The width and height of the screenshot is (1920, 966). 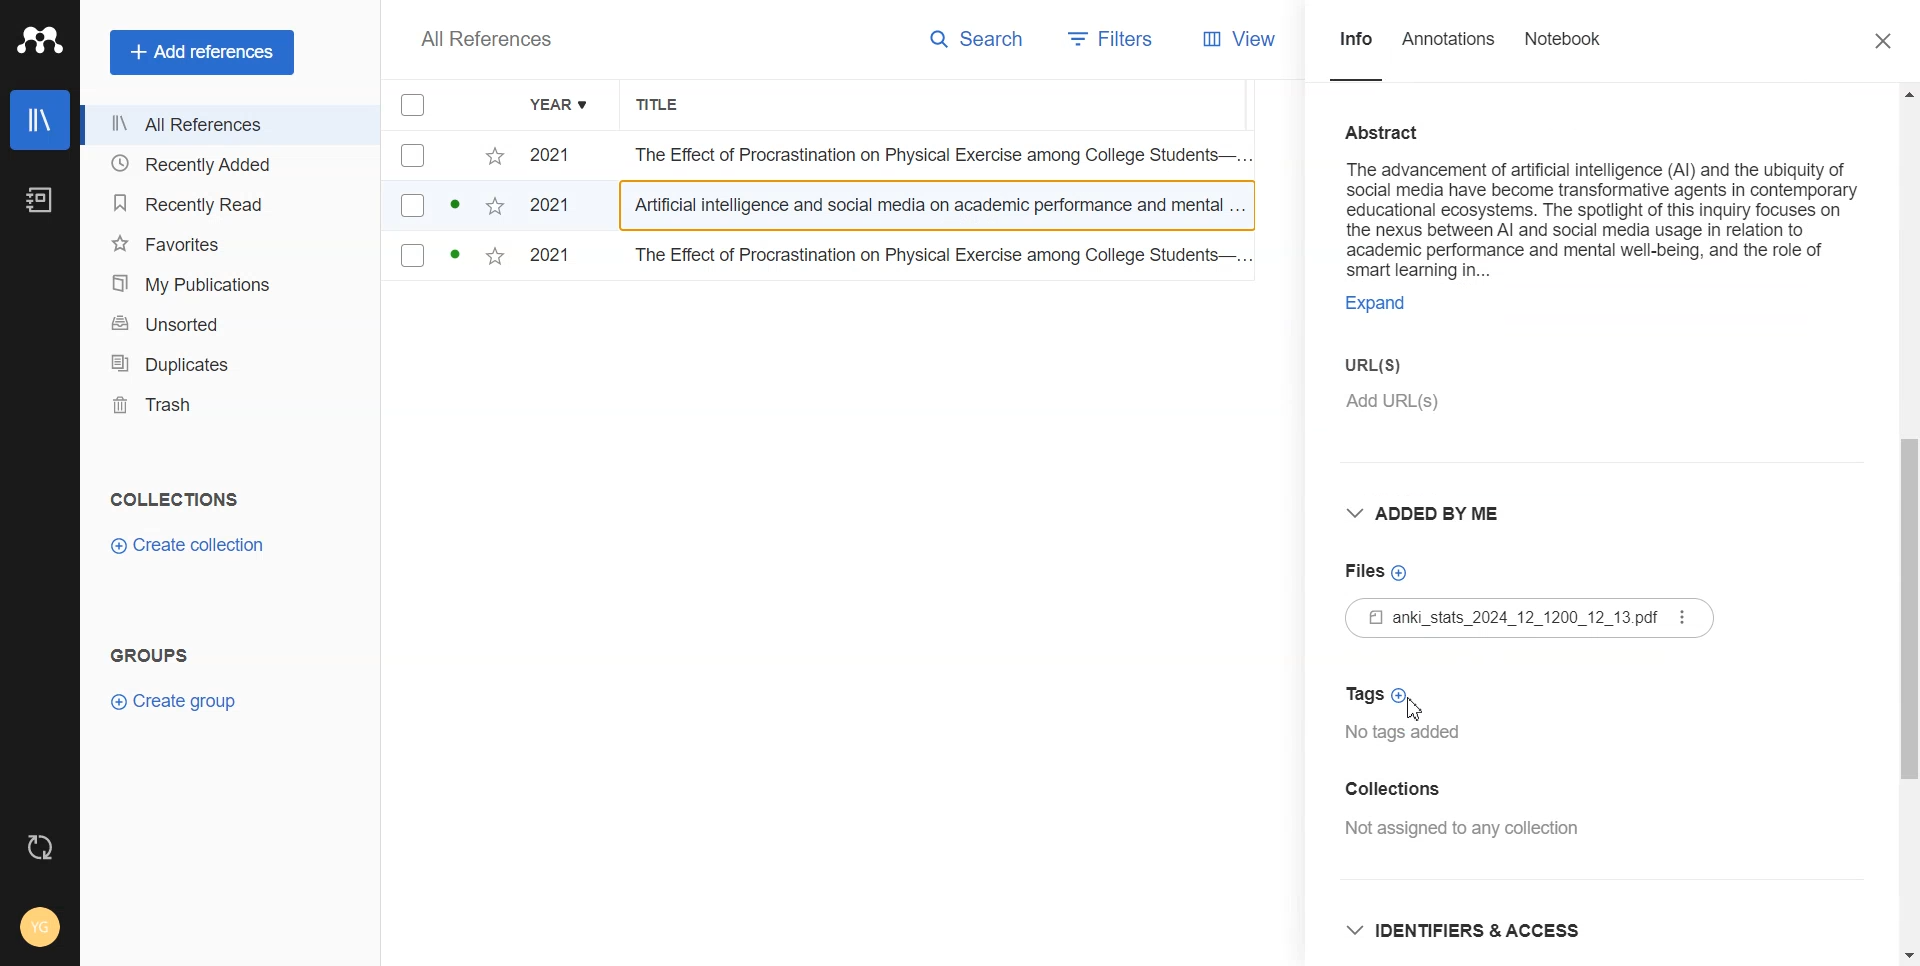 I want to click on Add references, so click(x=204, y=52).